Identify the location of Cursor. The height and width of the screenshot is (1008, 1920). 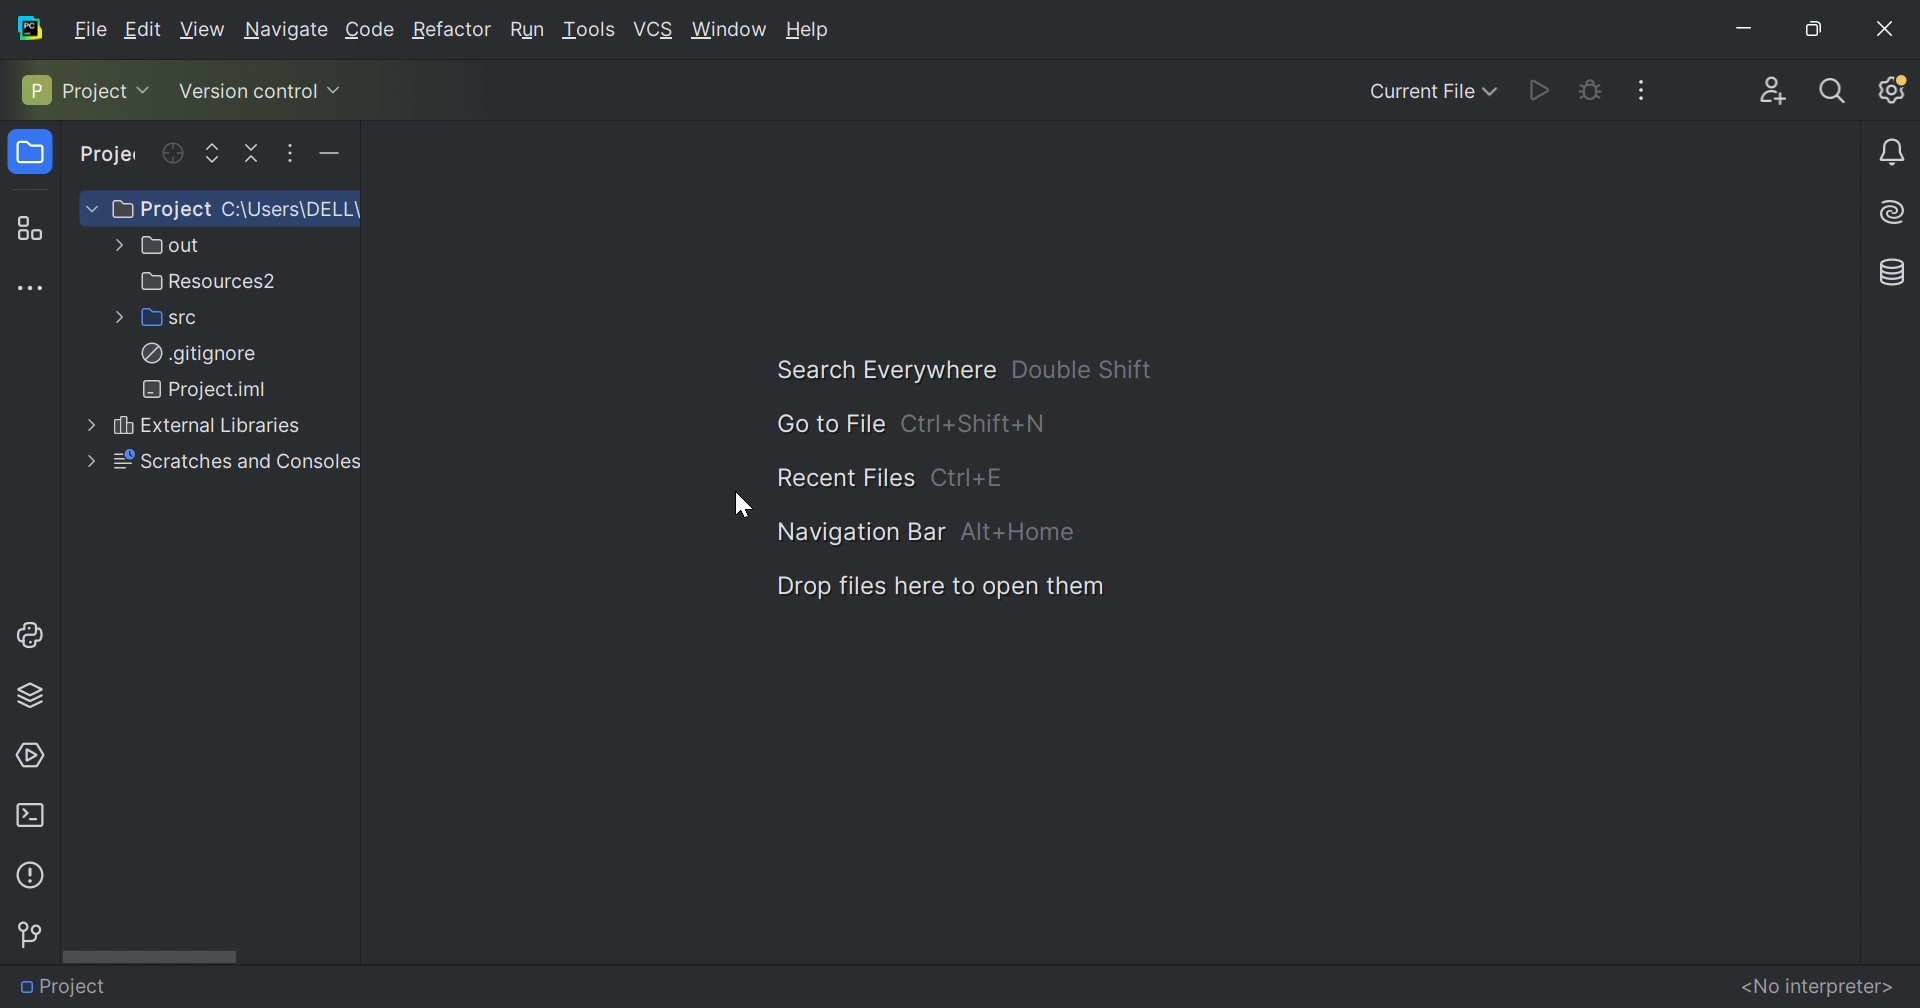
(729, 503).